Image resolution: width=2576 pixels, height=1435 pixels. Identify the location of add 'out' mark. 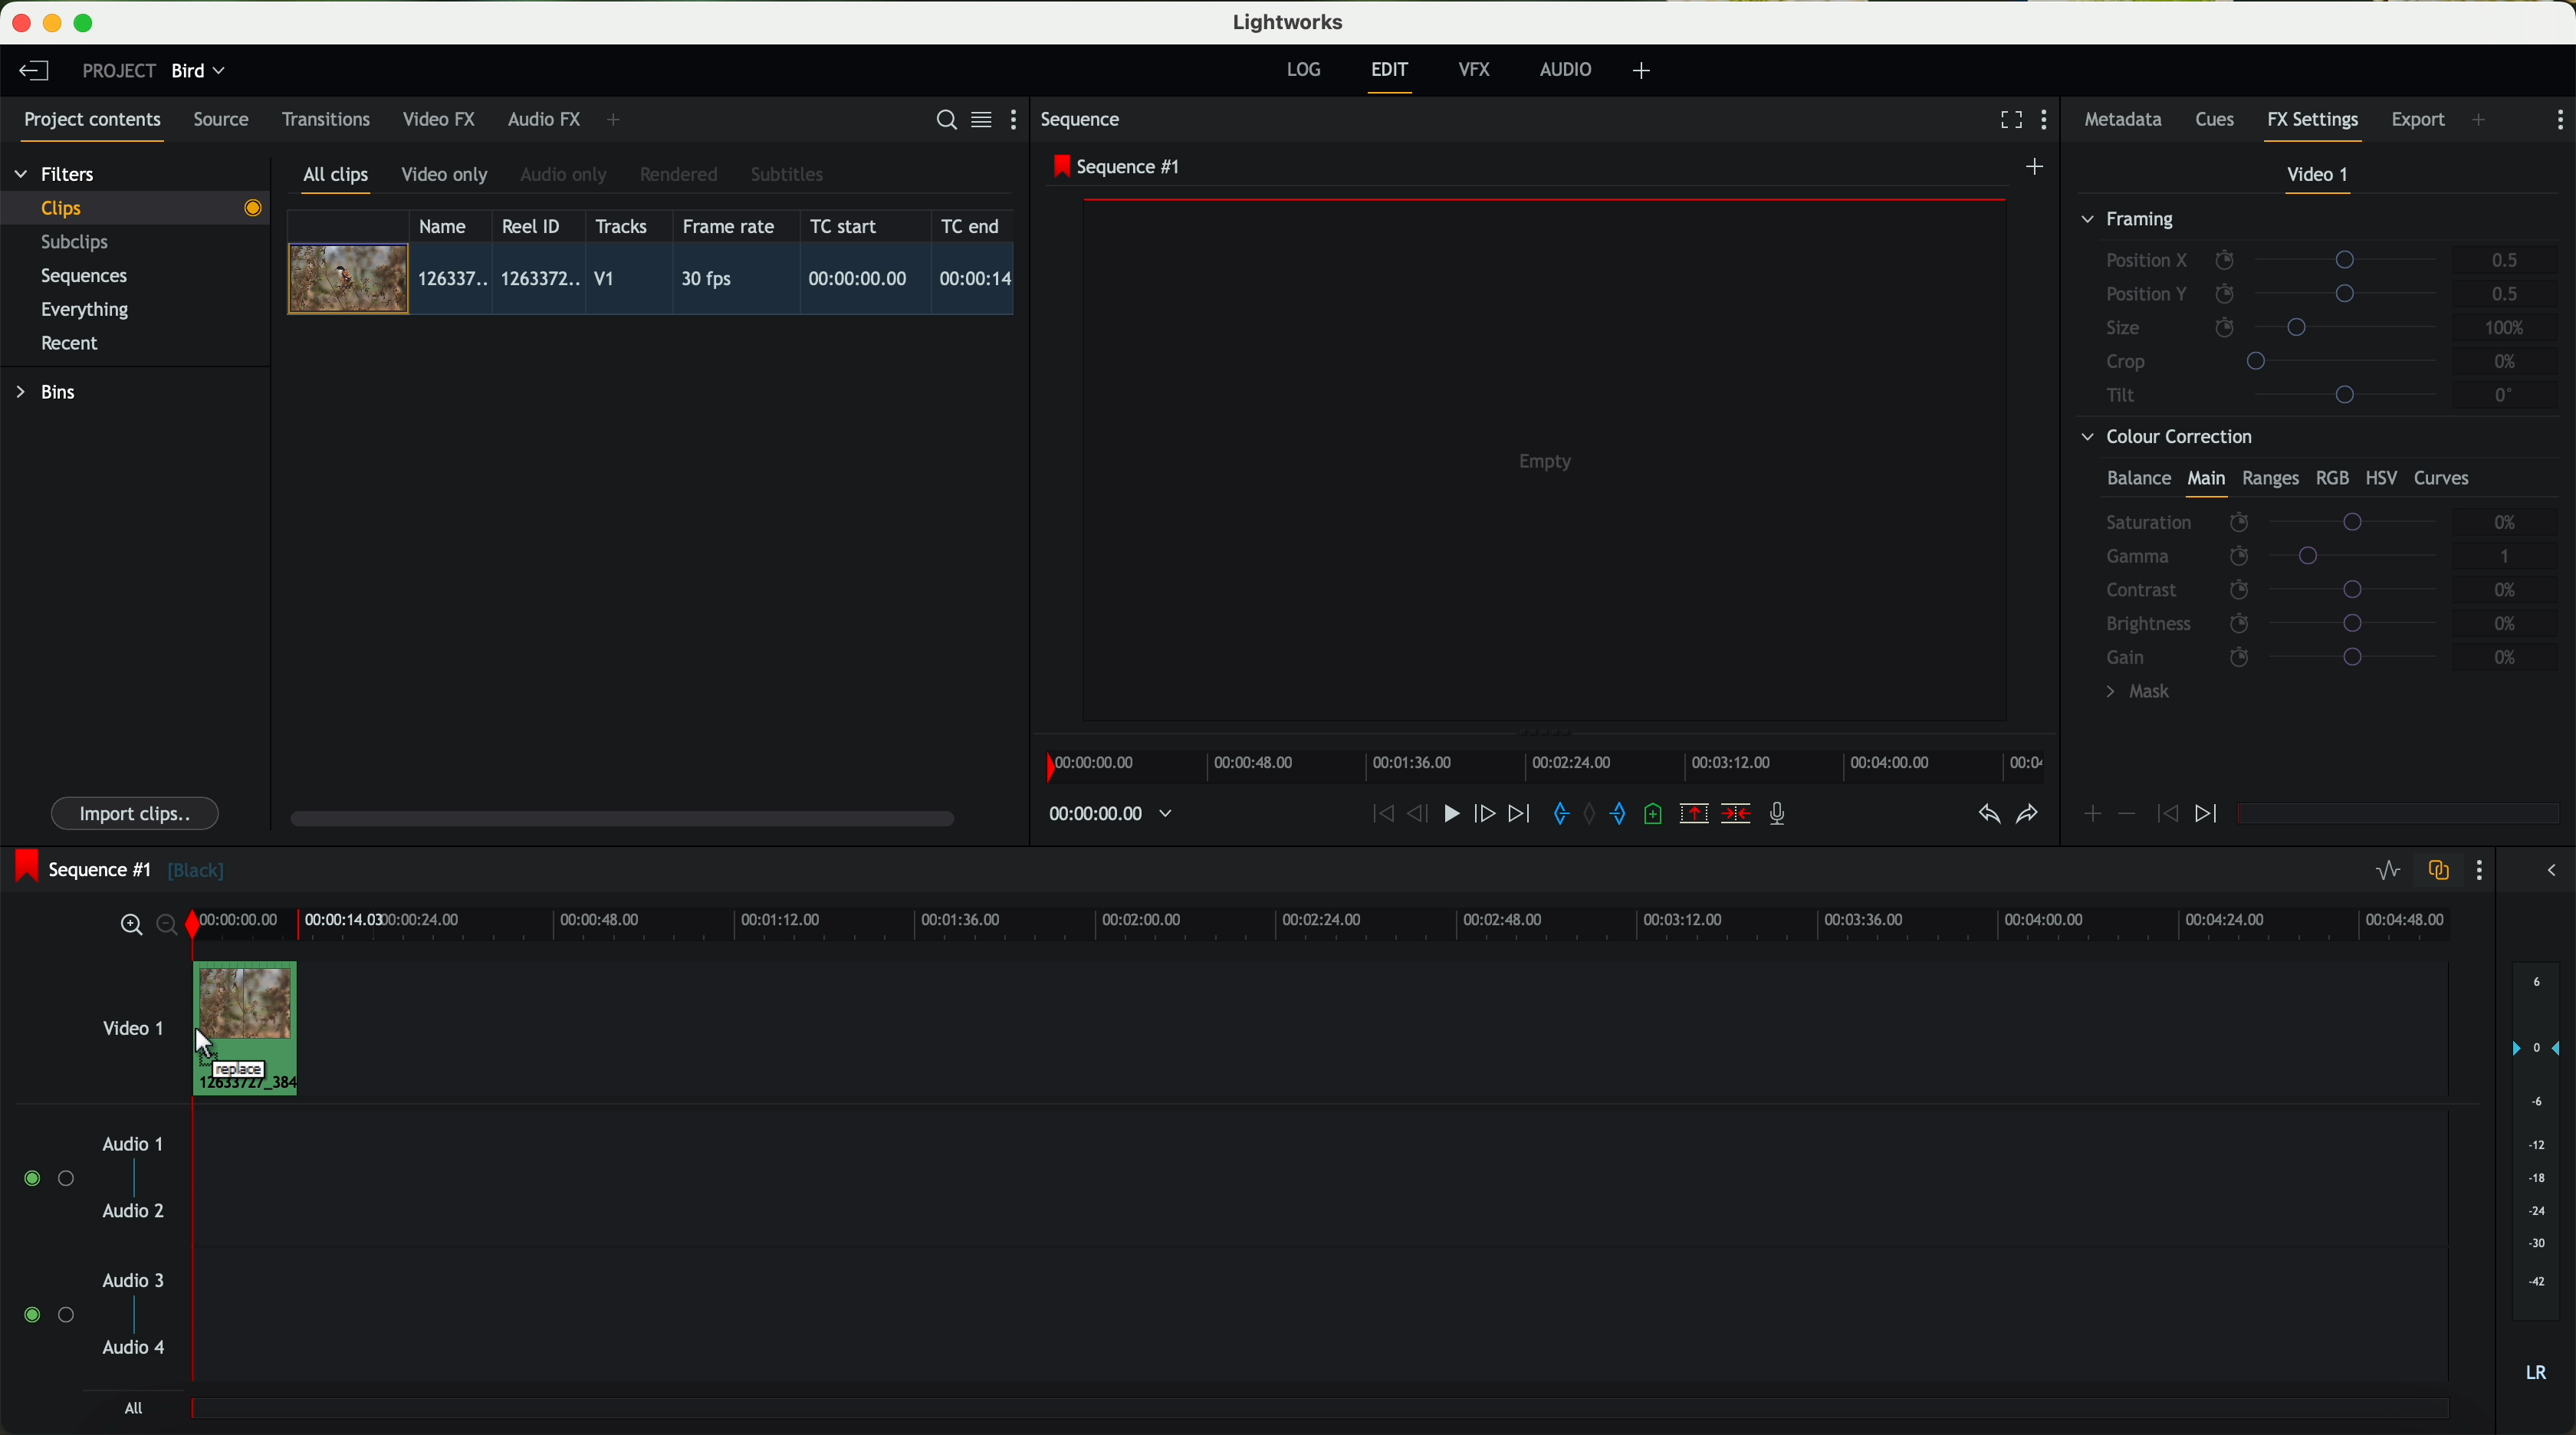
(1628, 812).